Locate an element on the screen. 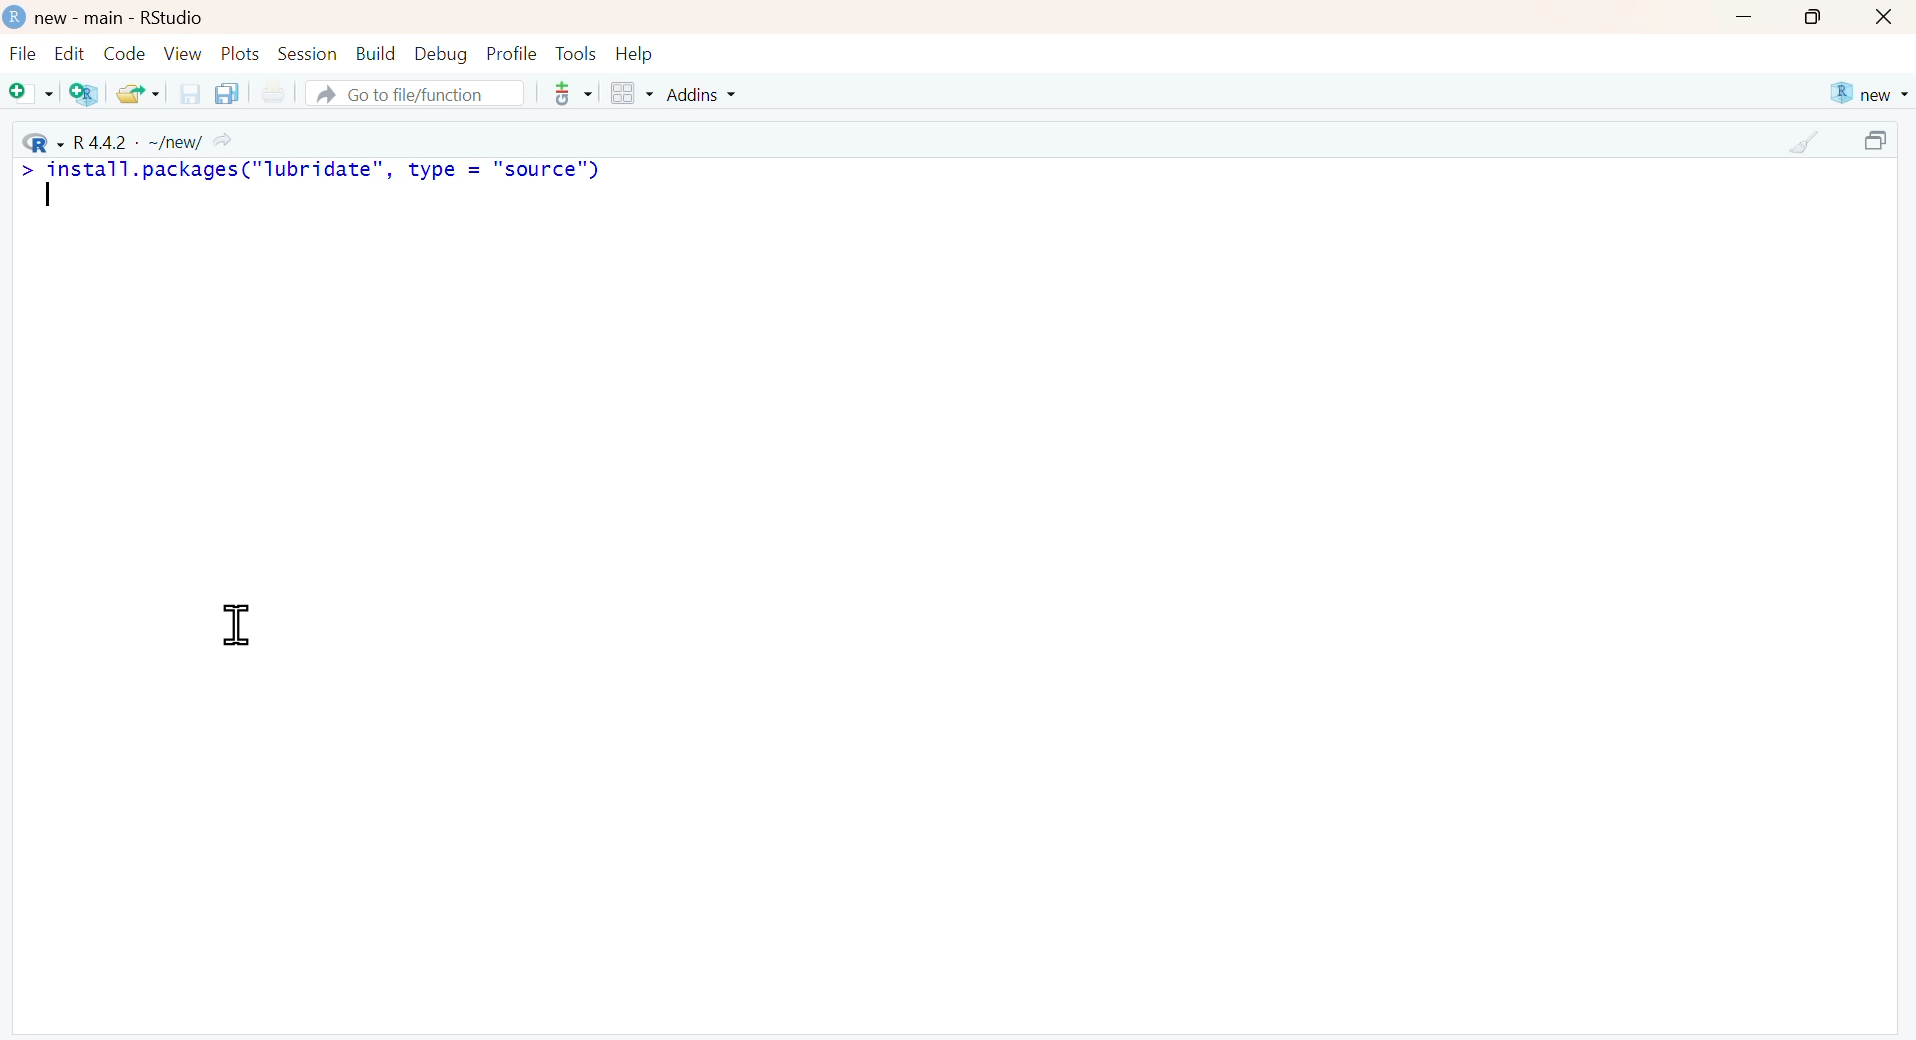 This screenshot has width=1916, height=1040. Create a project is located at coordinates (86, 93).